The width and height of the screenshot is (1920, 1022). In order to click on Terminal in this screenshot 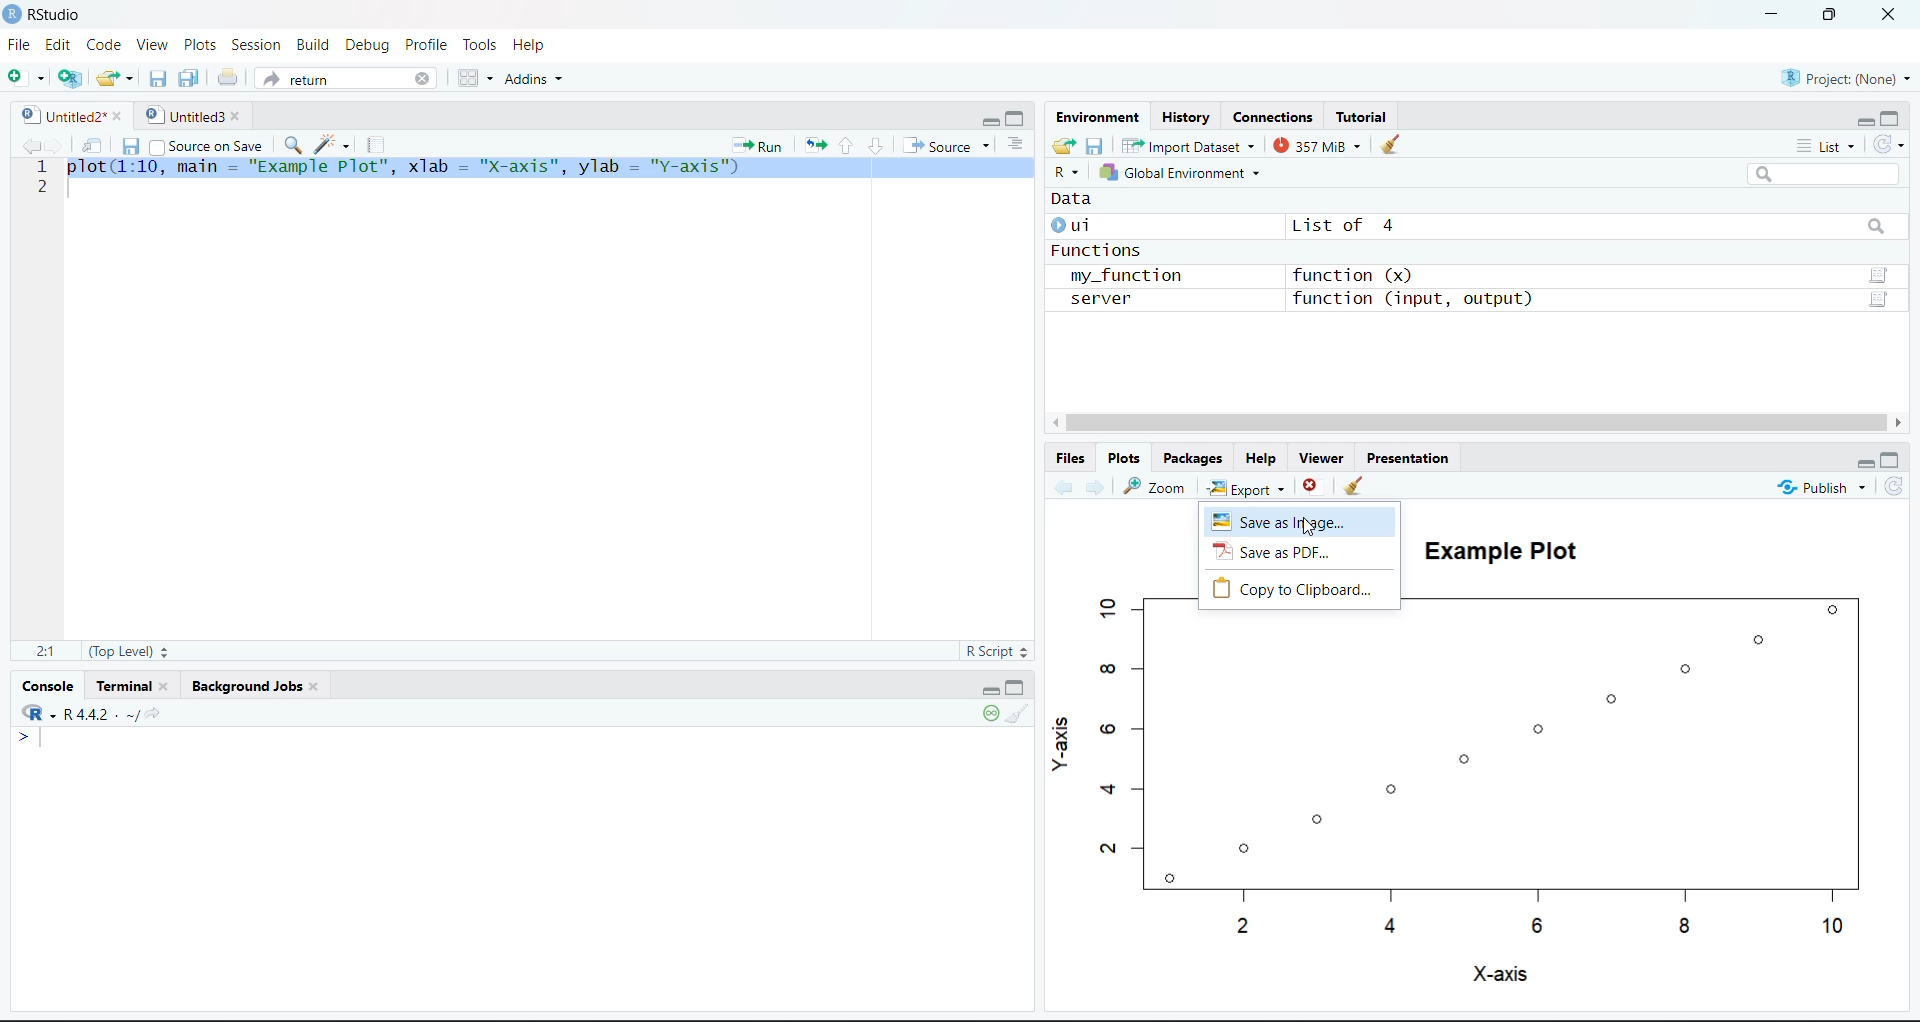, I will do `click(134, 685)`.